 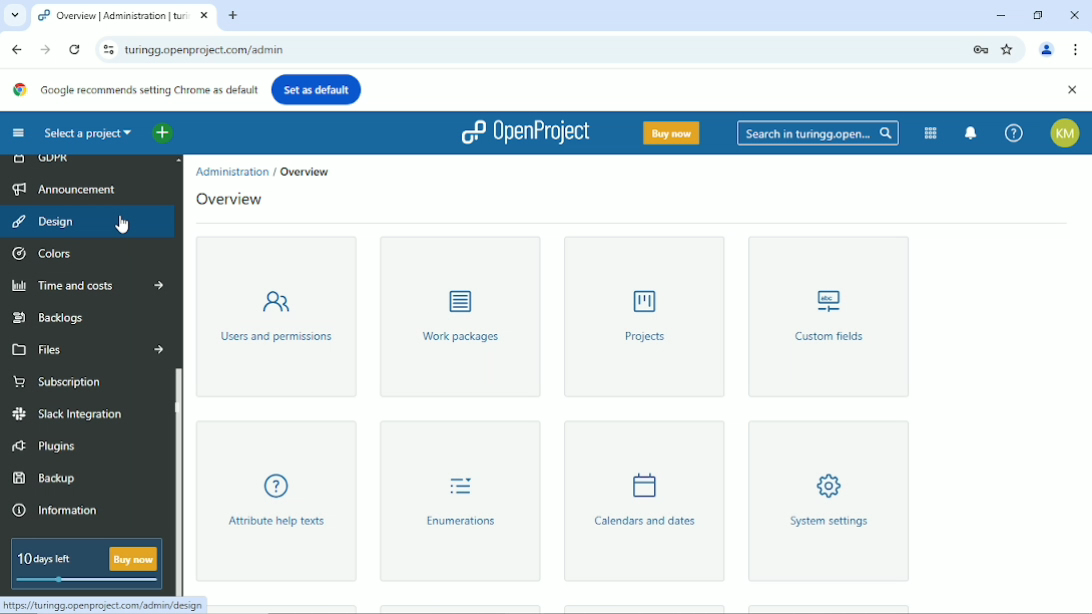 I want to click on Minimize, so click(x=1001, y=15).